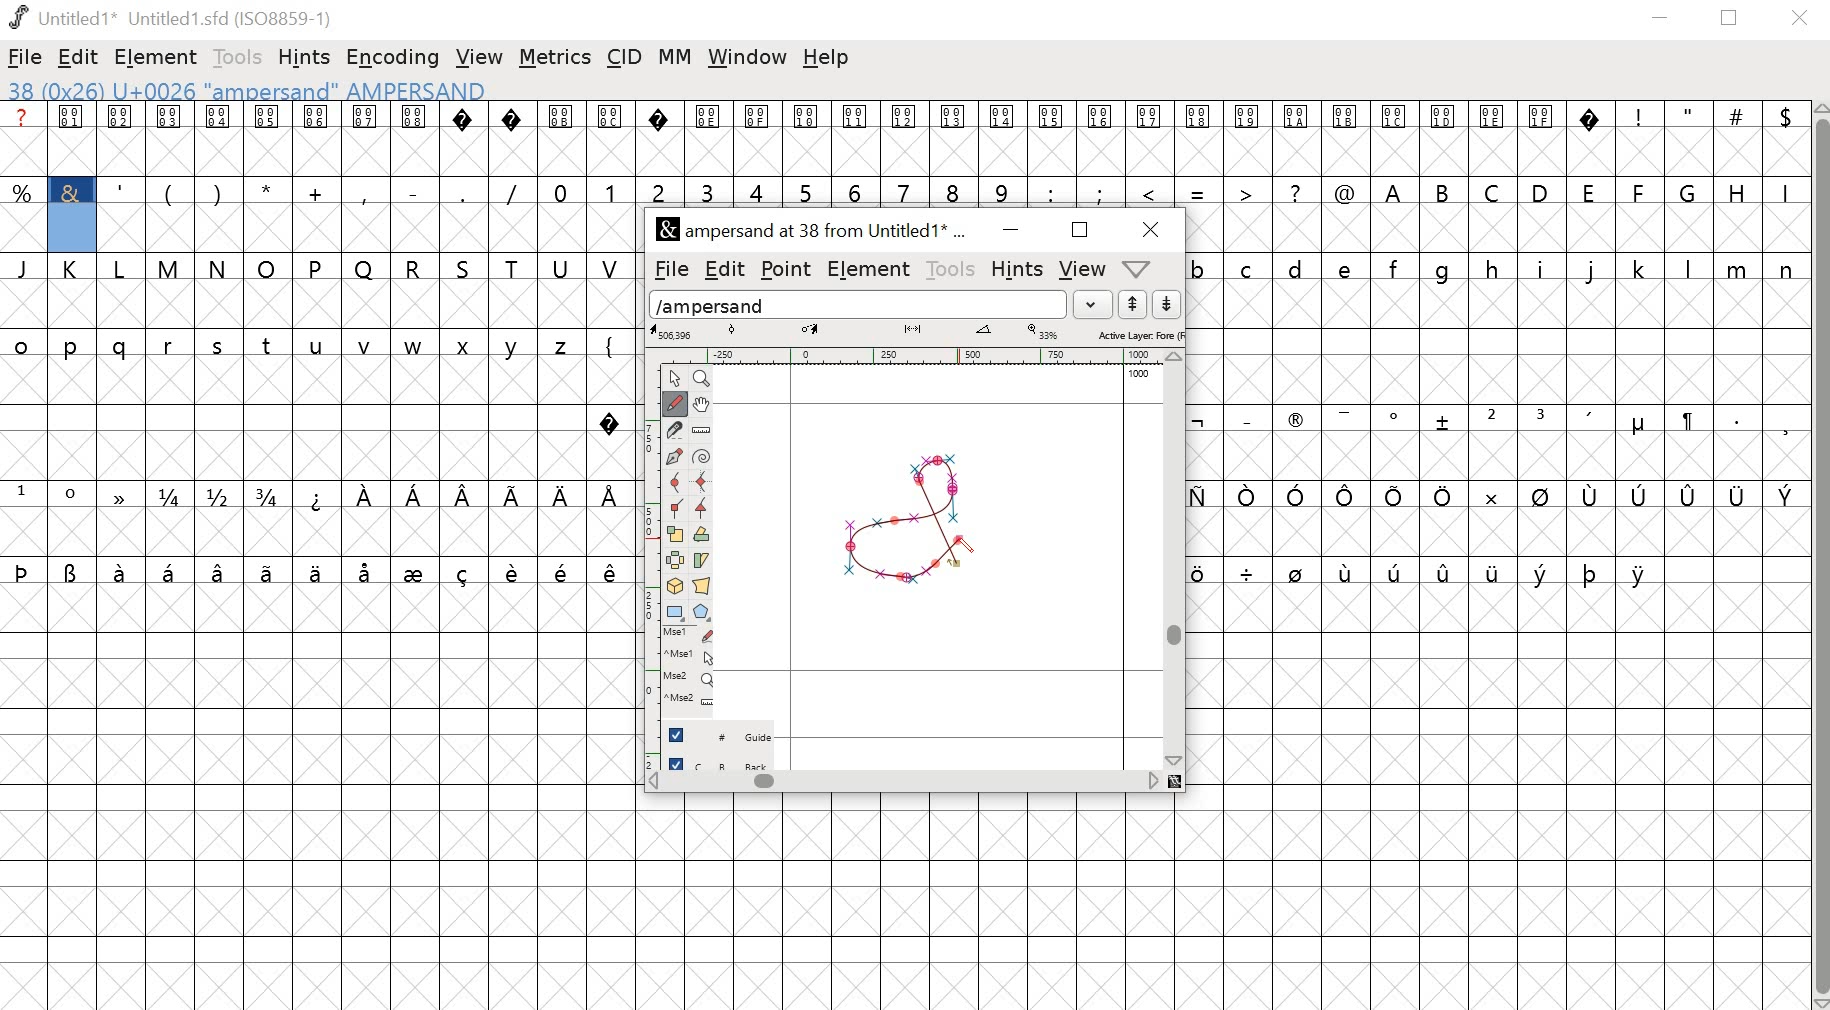 The height and width of the screenshot is (1010, 1830). Describe the element at coordinates (517, 266) in the screenshot. I see `T` at that location.